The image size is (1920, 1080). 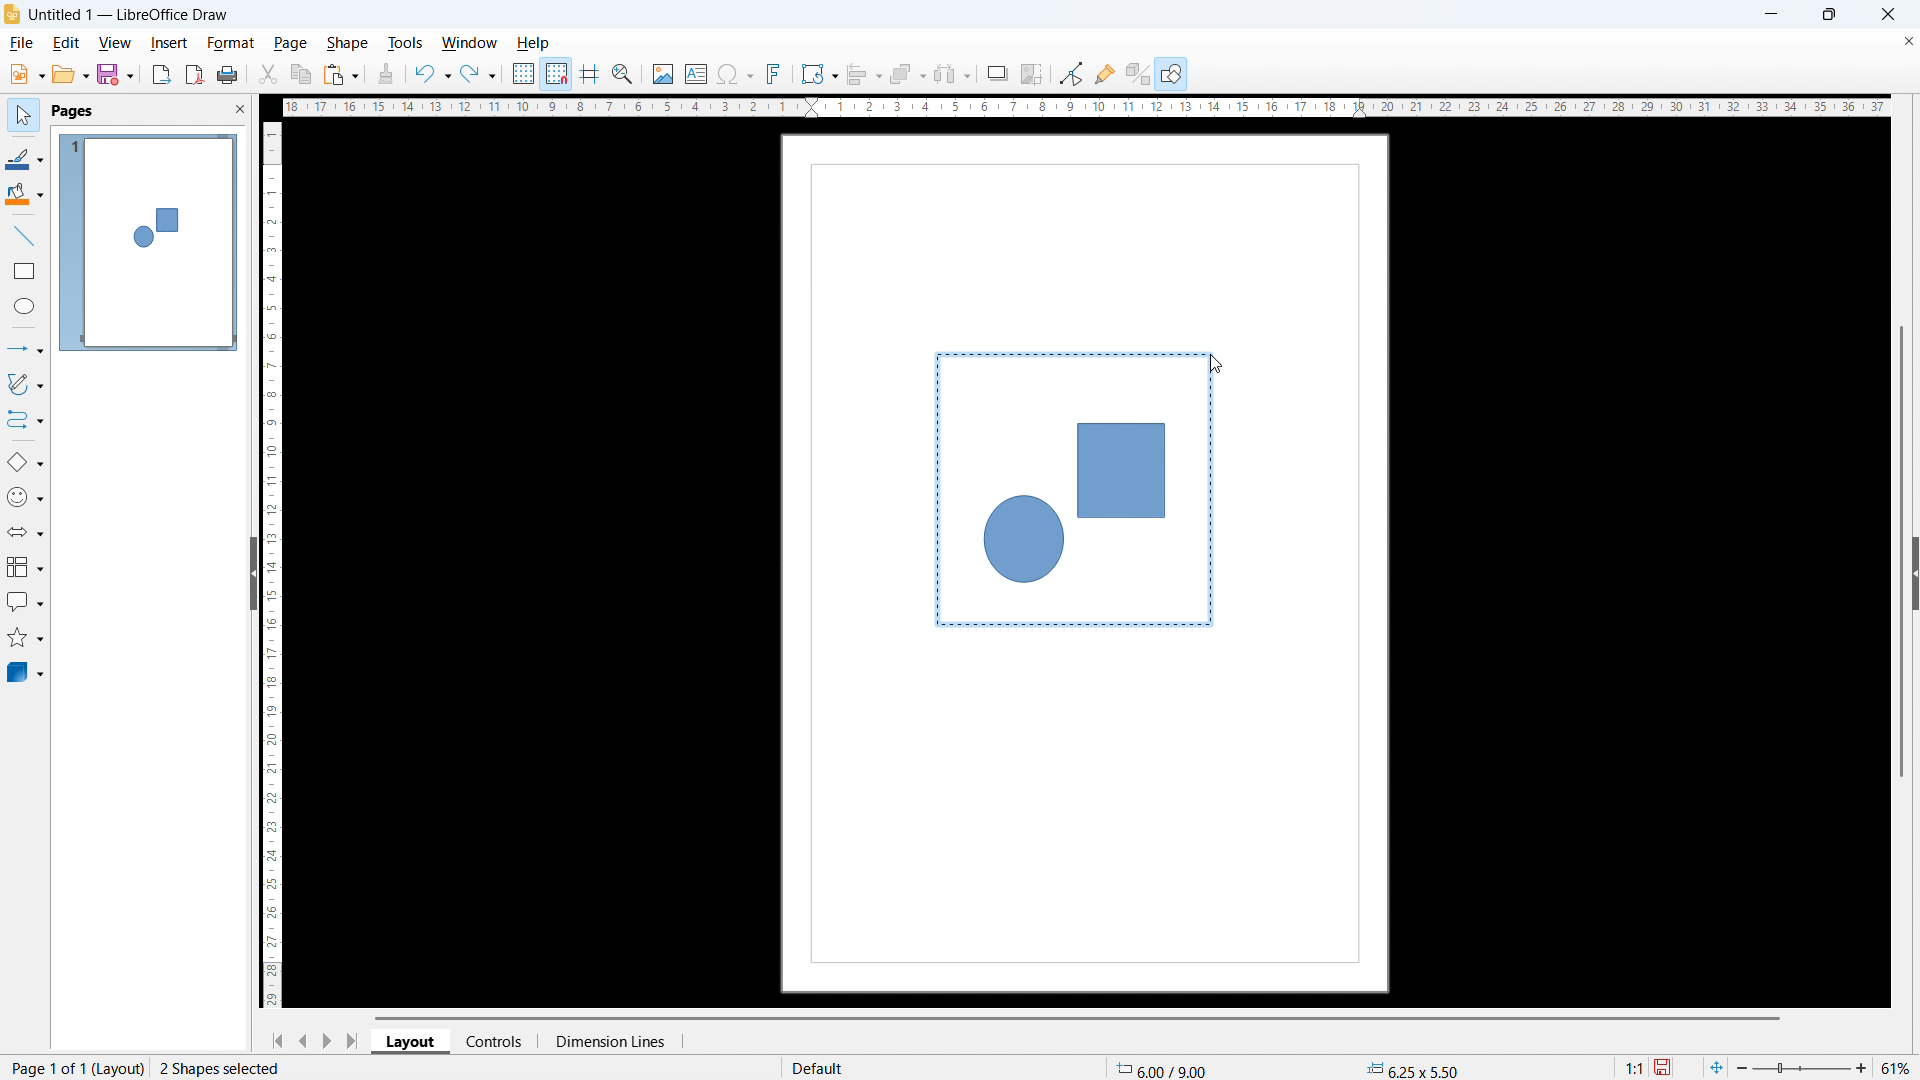 I want to click on format, so click(x=231, y=44).